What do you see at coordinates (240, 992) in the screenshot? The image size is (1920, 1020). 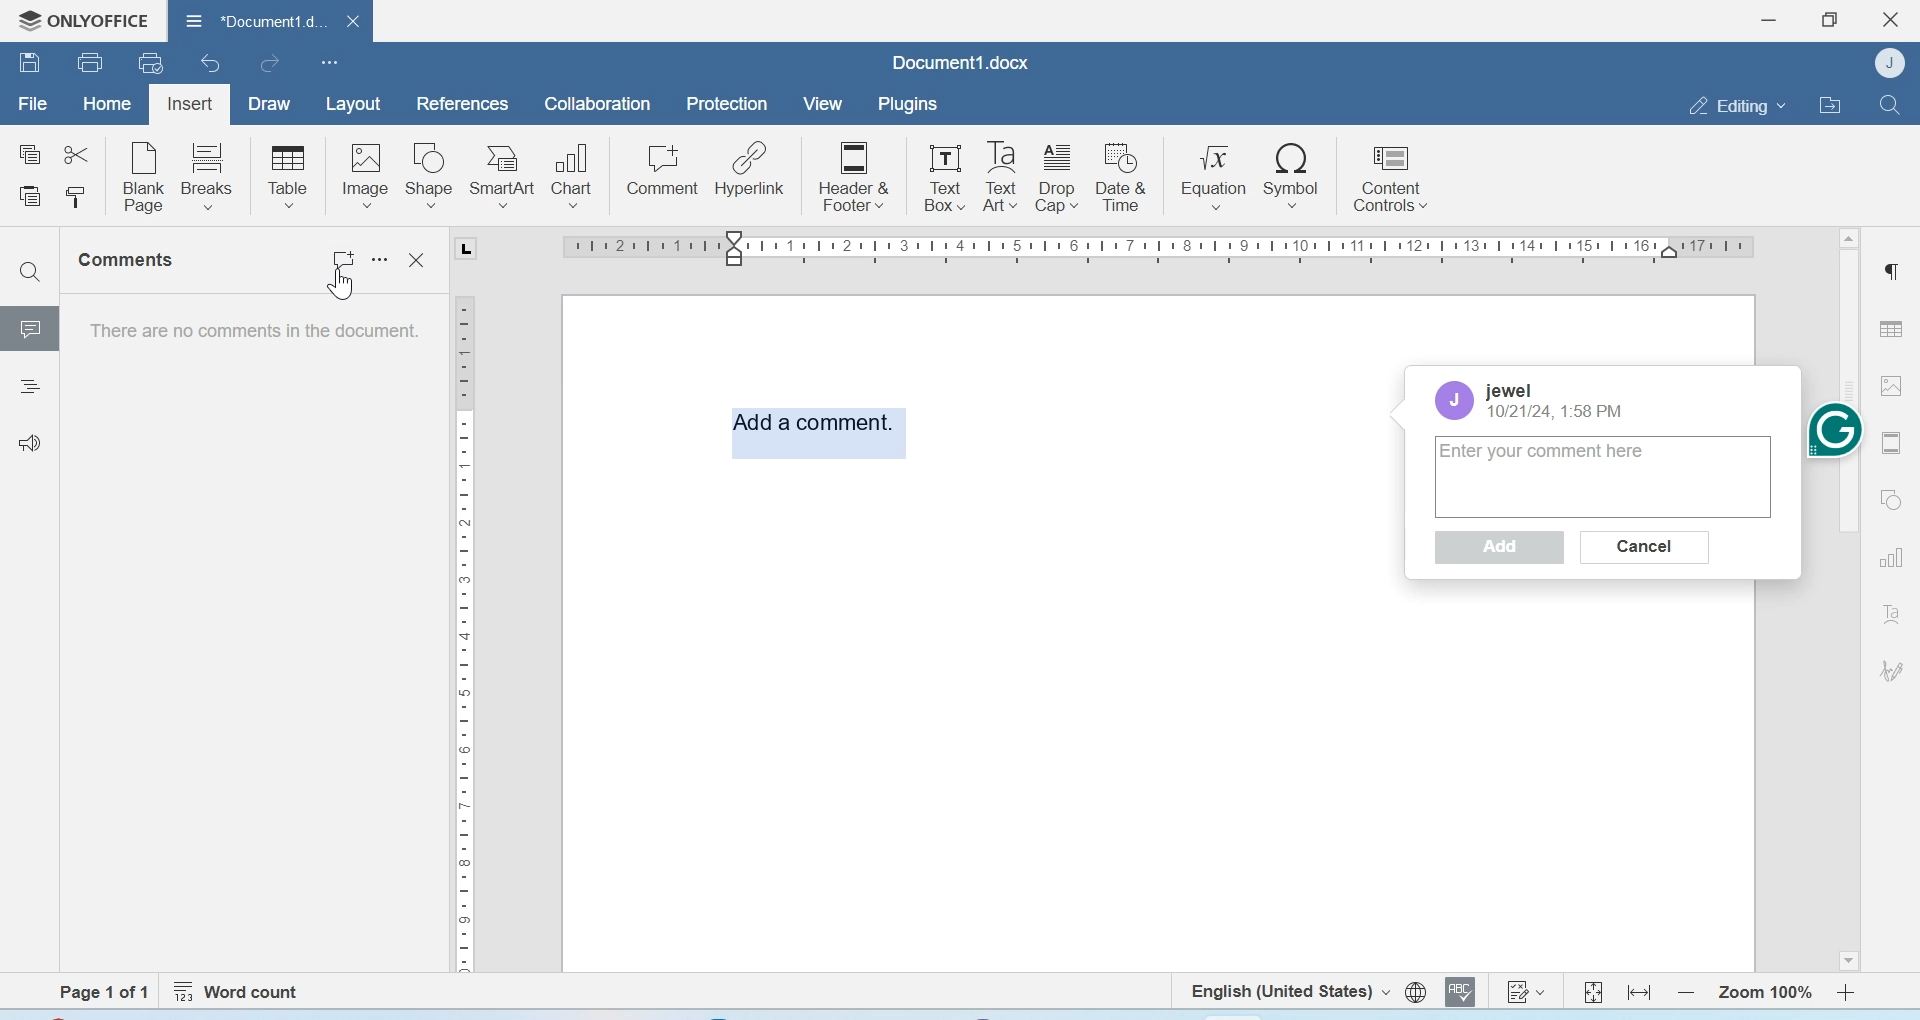 I see `Word count` at bounding box center [240, 992].